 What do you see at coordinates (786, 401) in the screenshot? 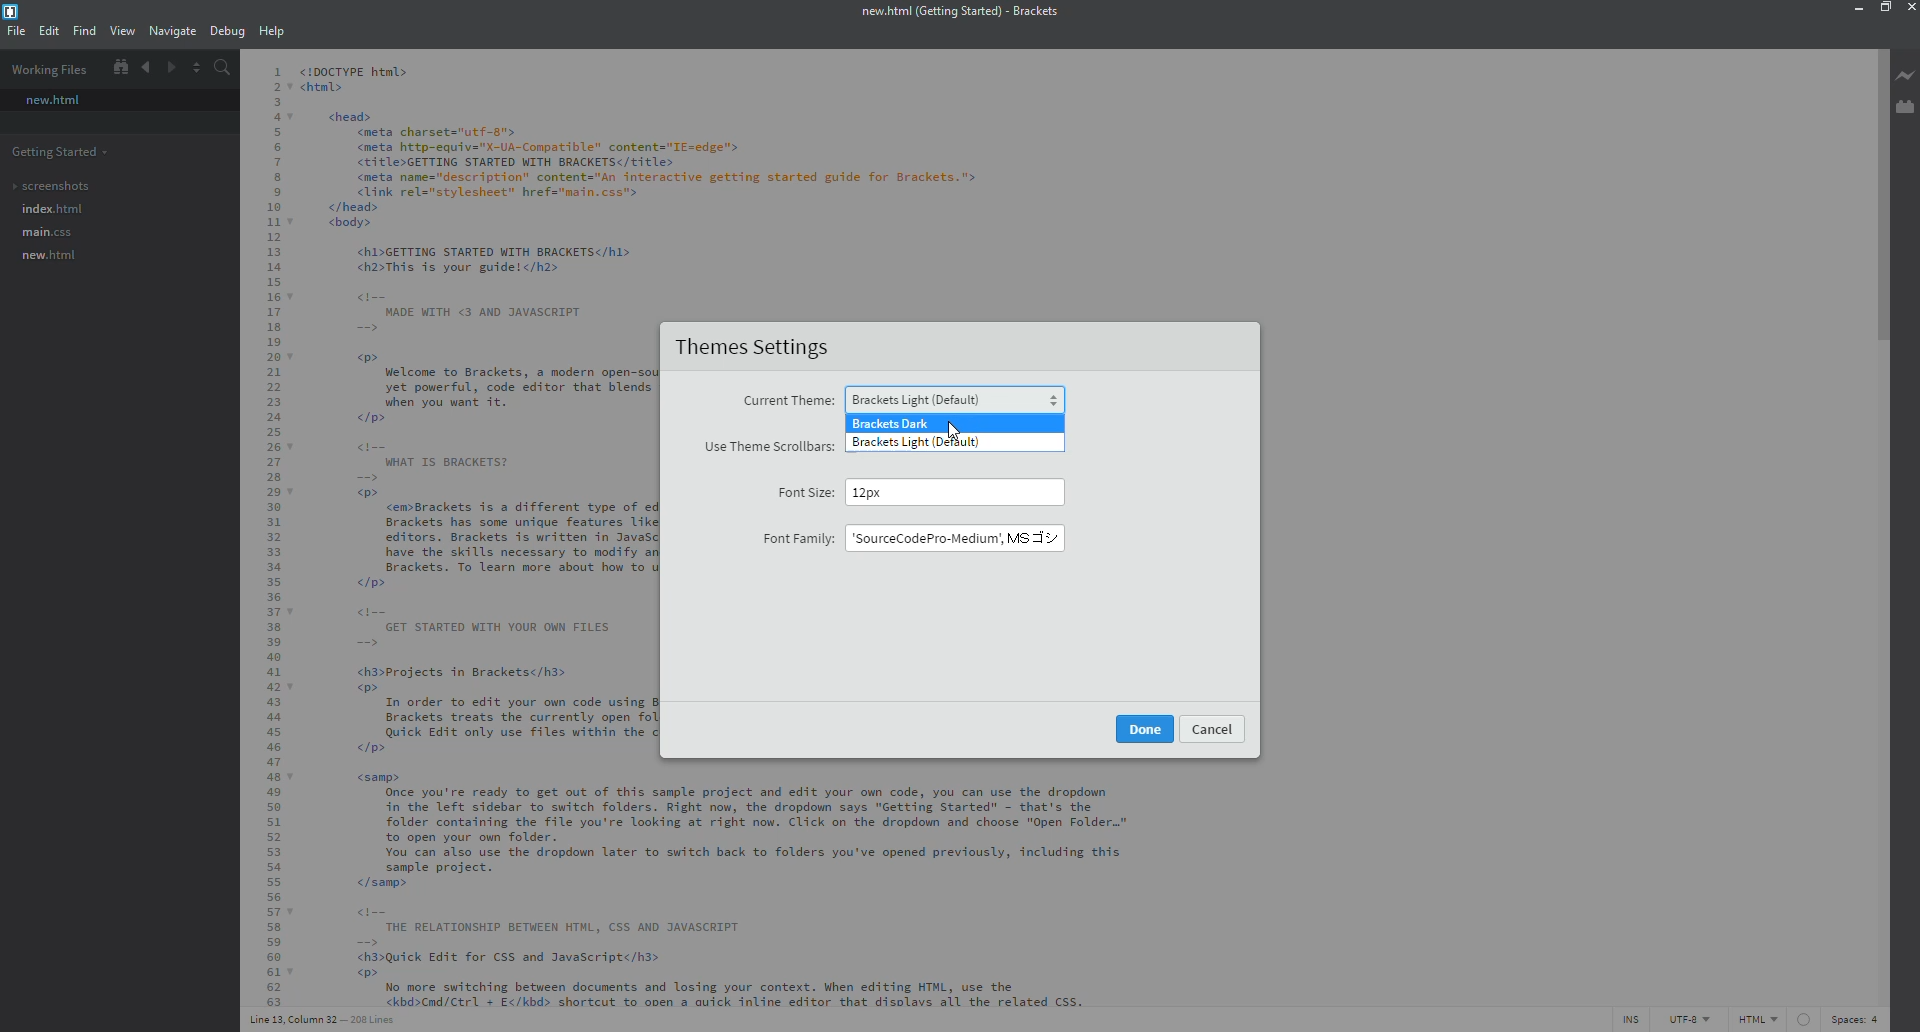
I see `current theme` at bounding box center [786, 401].